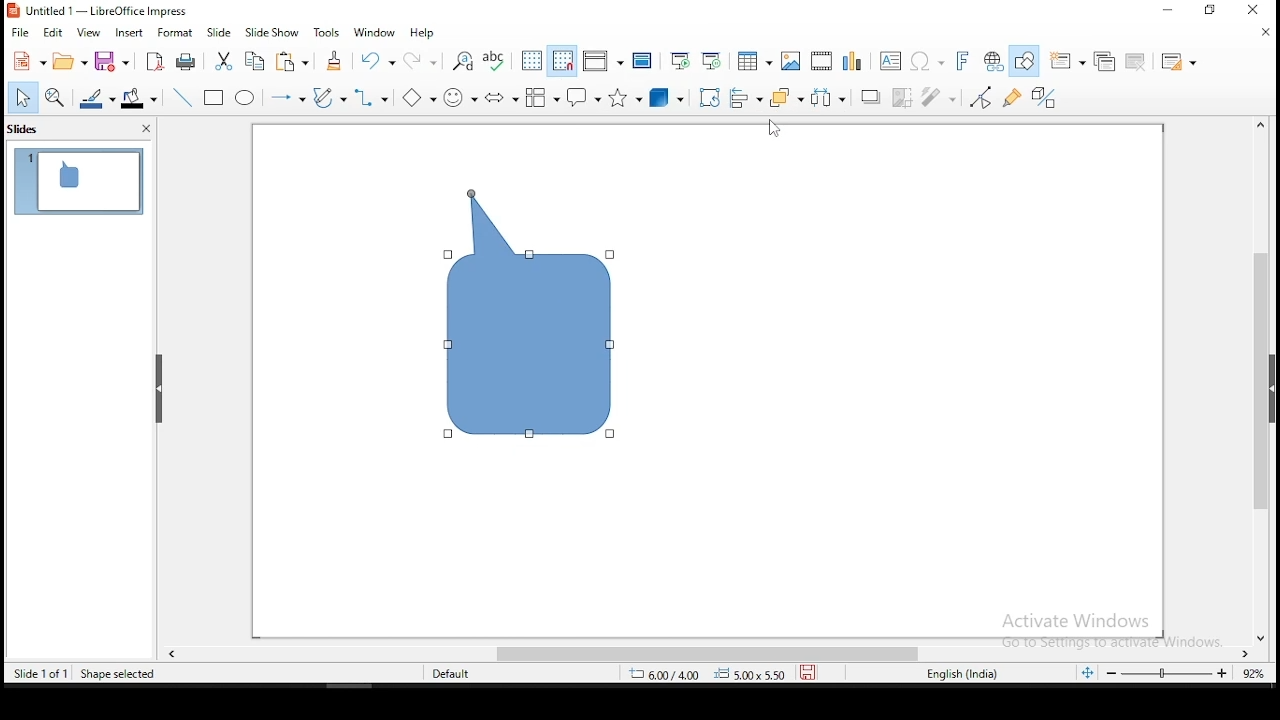 The image size is (1280, 720). Describe the element at coordinates (245, 98) in the screenshot. I see `ellipse` at that location.